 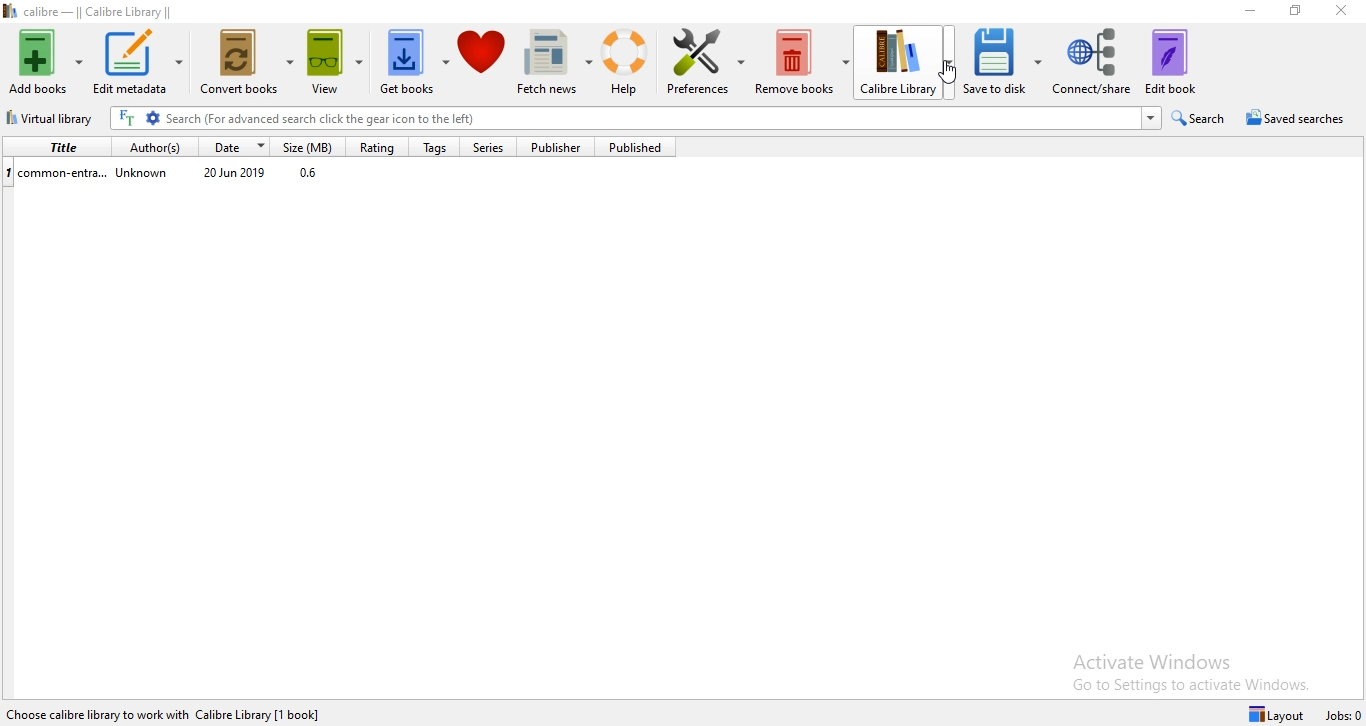 I want to click on Virtual Library, so click(x=53, y=120).